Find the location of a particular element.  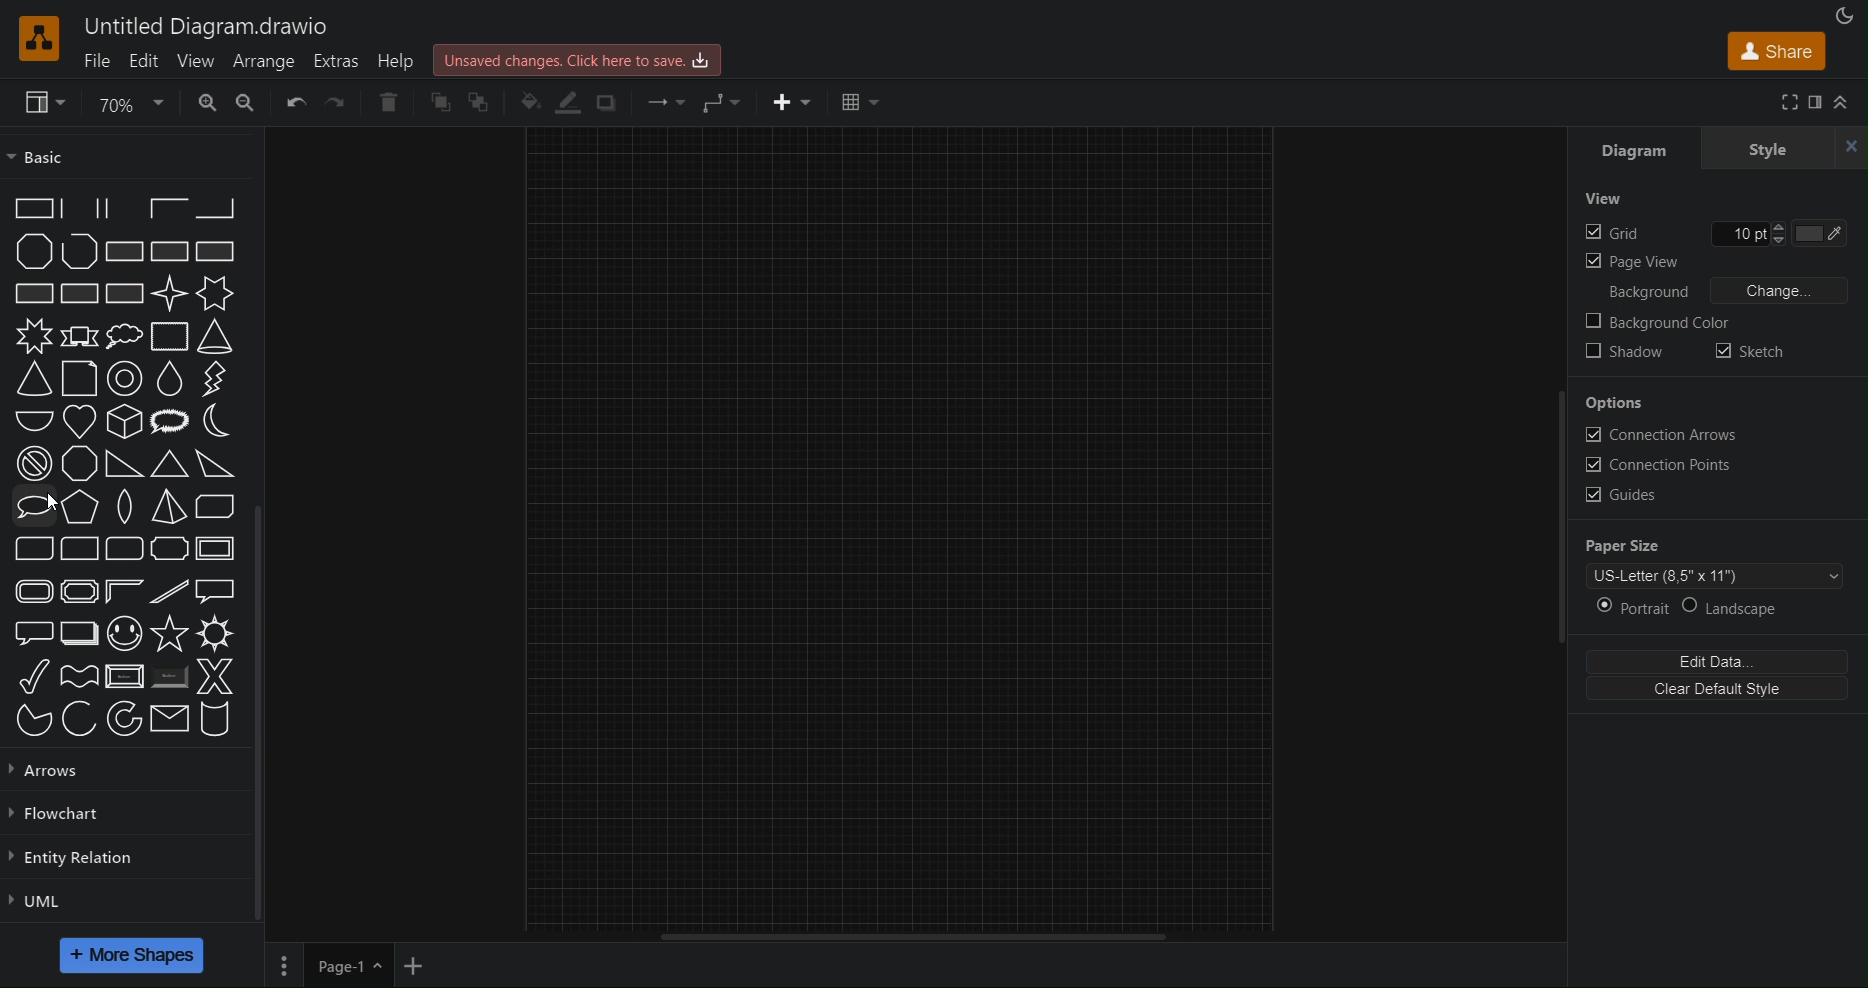

Partial Rectangle is located at coordinates (217, 209).